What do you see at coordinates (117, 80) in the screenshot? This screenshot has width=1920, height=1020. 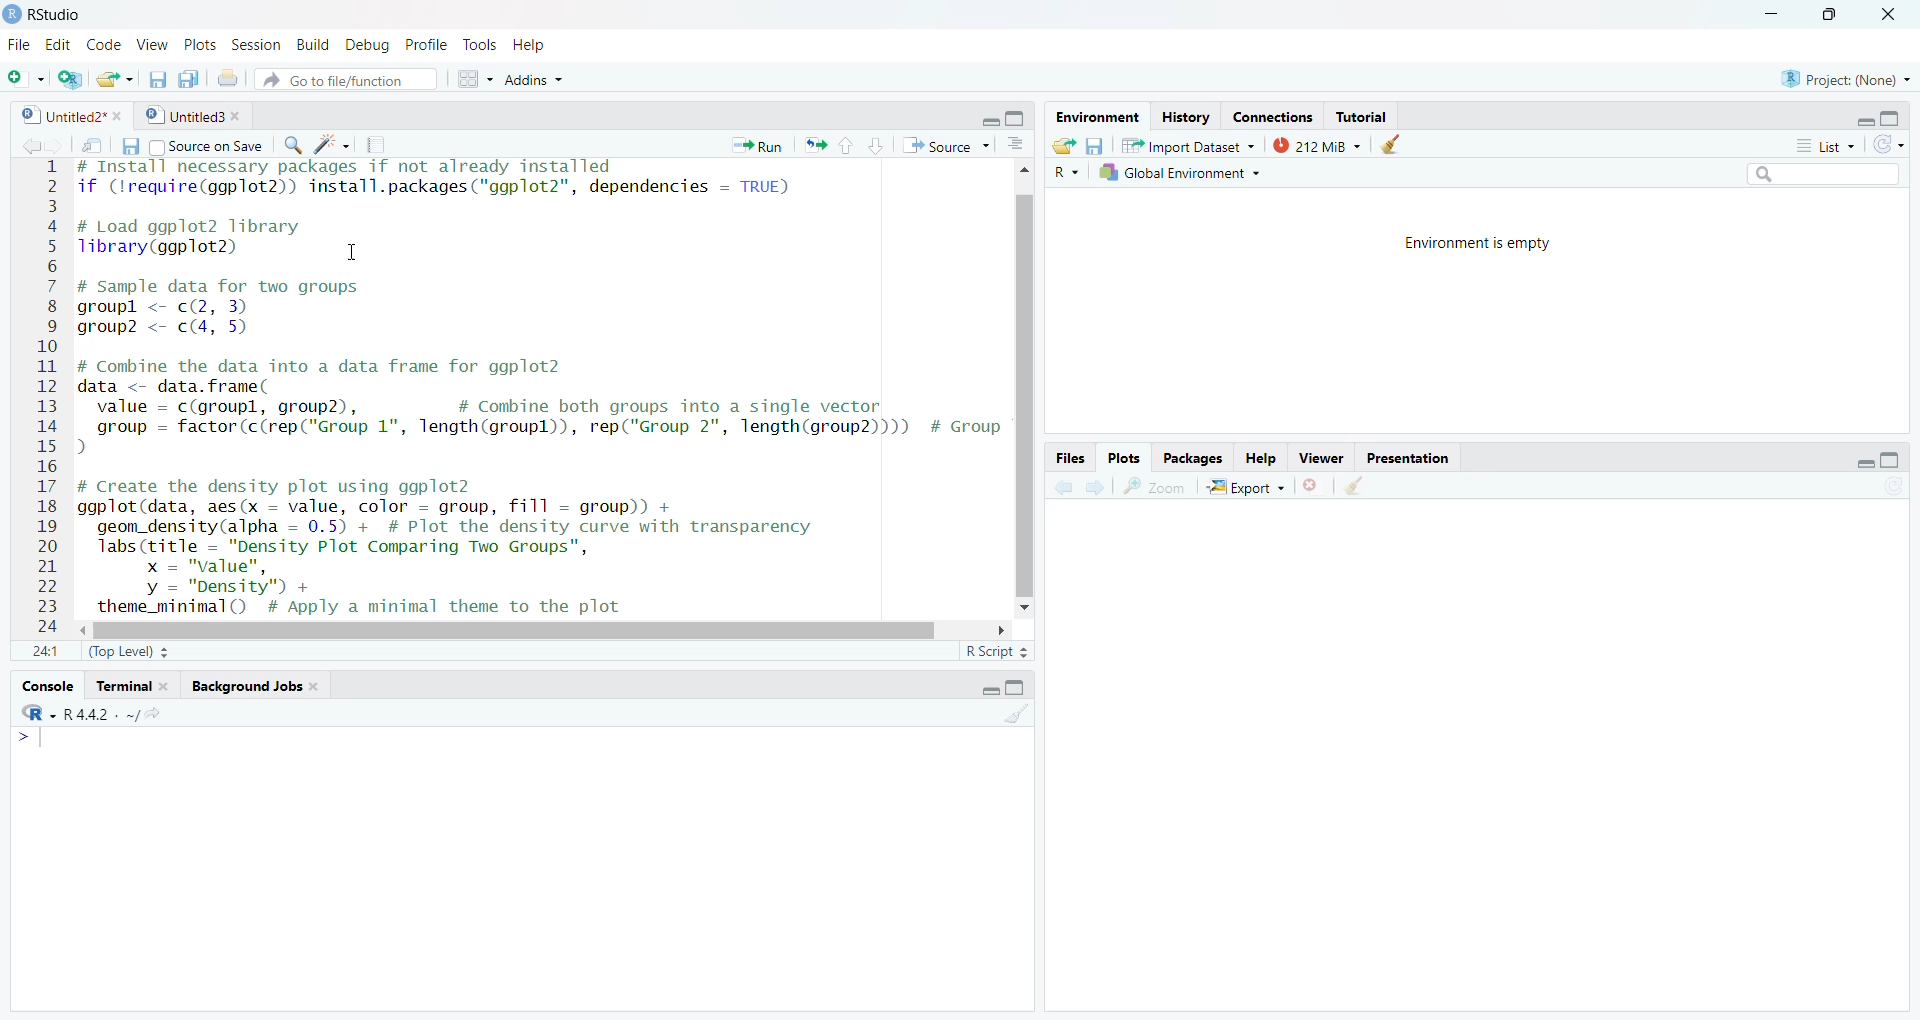 I see `open an existing file` at bounding box center [117, 80].